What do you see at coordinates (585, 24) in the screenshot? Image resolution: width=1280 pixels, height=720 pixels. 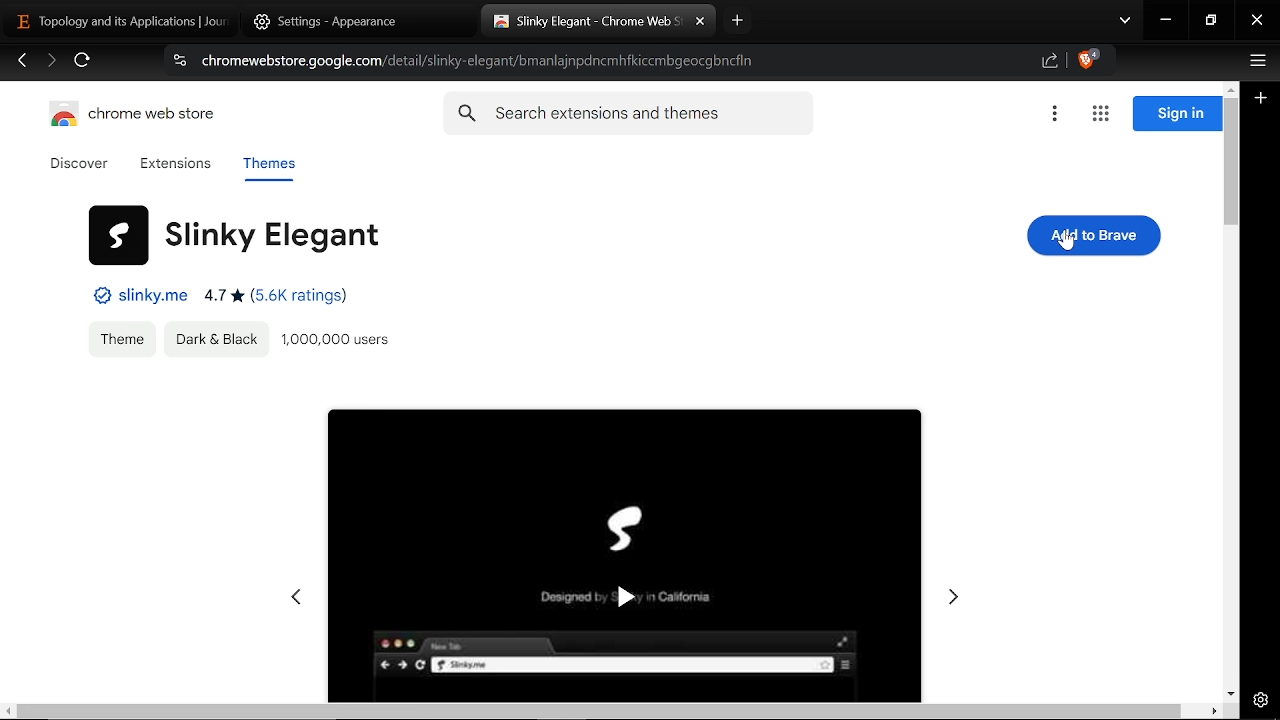 I see `Current tab` at bounding box center [585, 24].